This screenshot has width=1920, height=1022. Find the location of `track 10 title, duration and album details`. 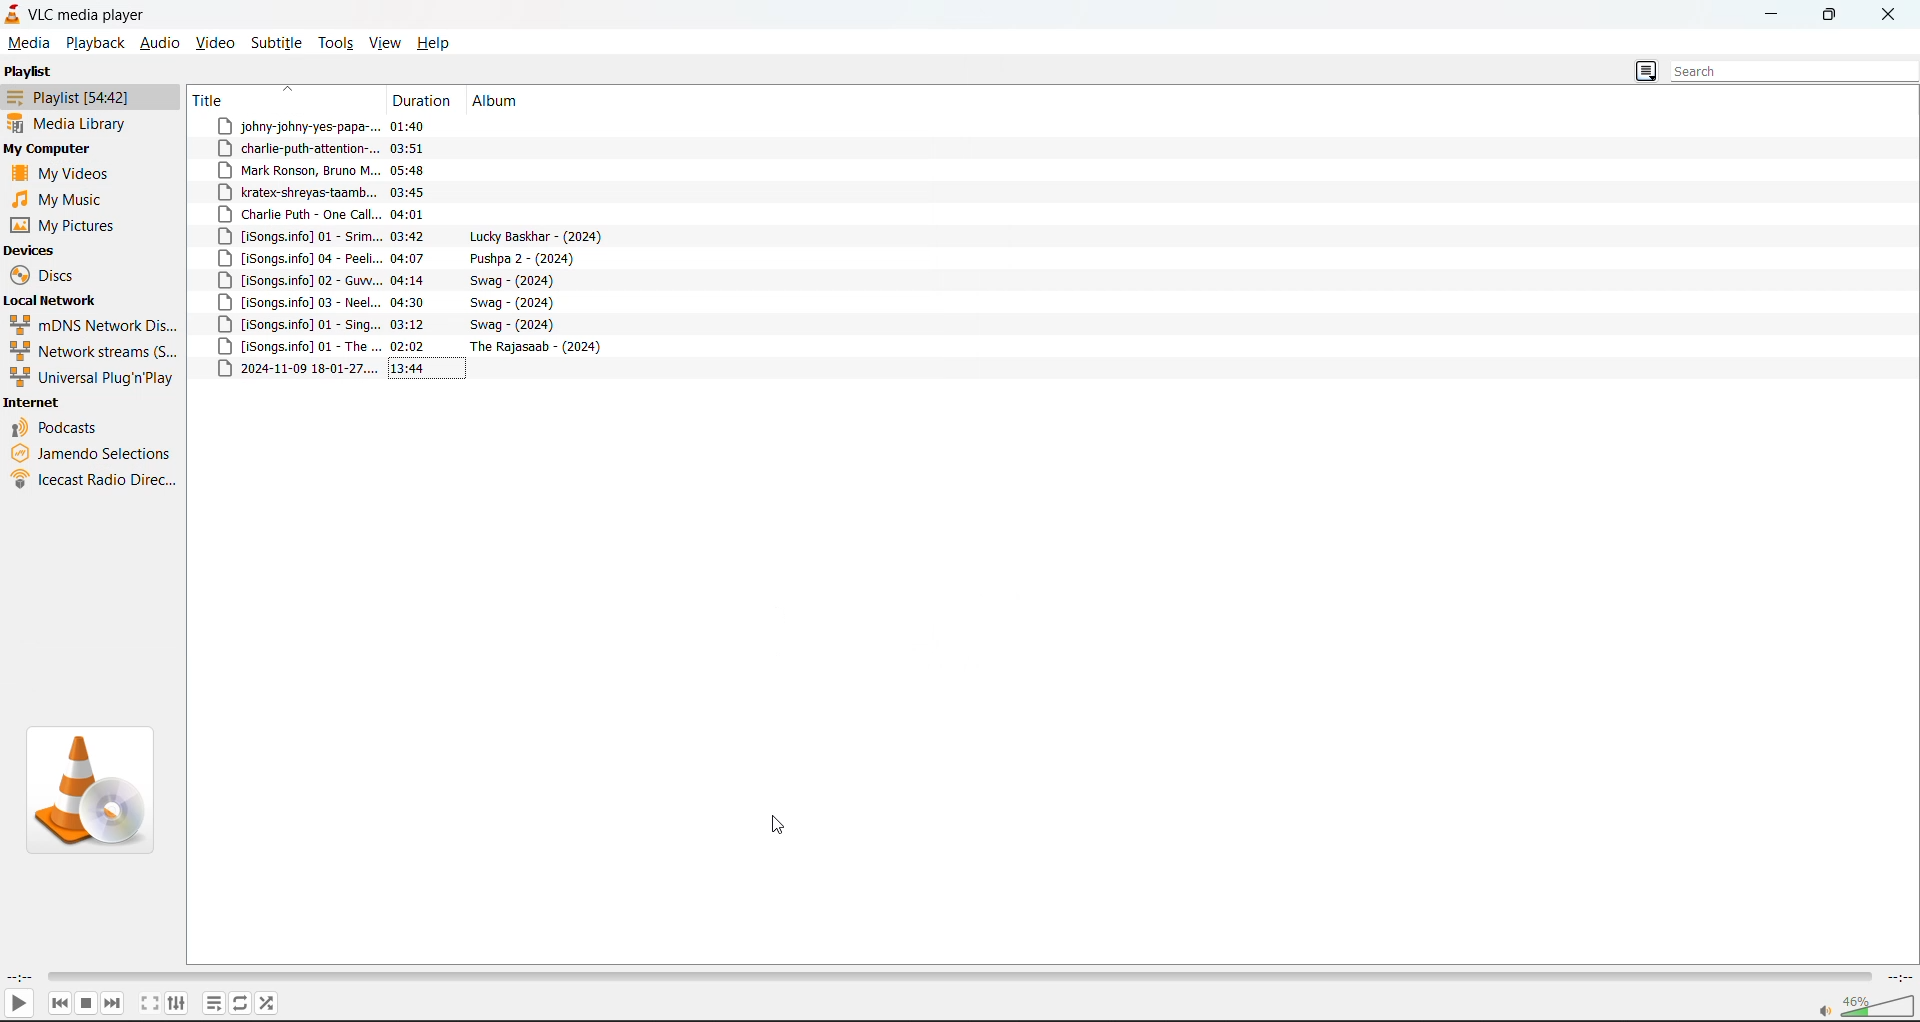

track 10 title, duration and album details is located at coordinates (398, 328).